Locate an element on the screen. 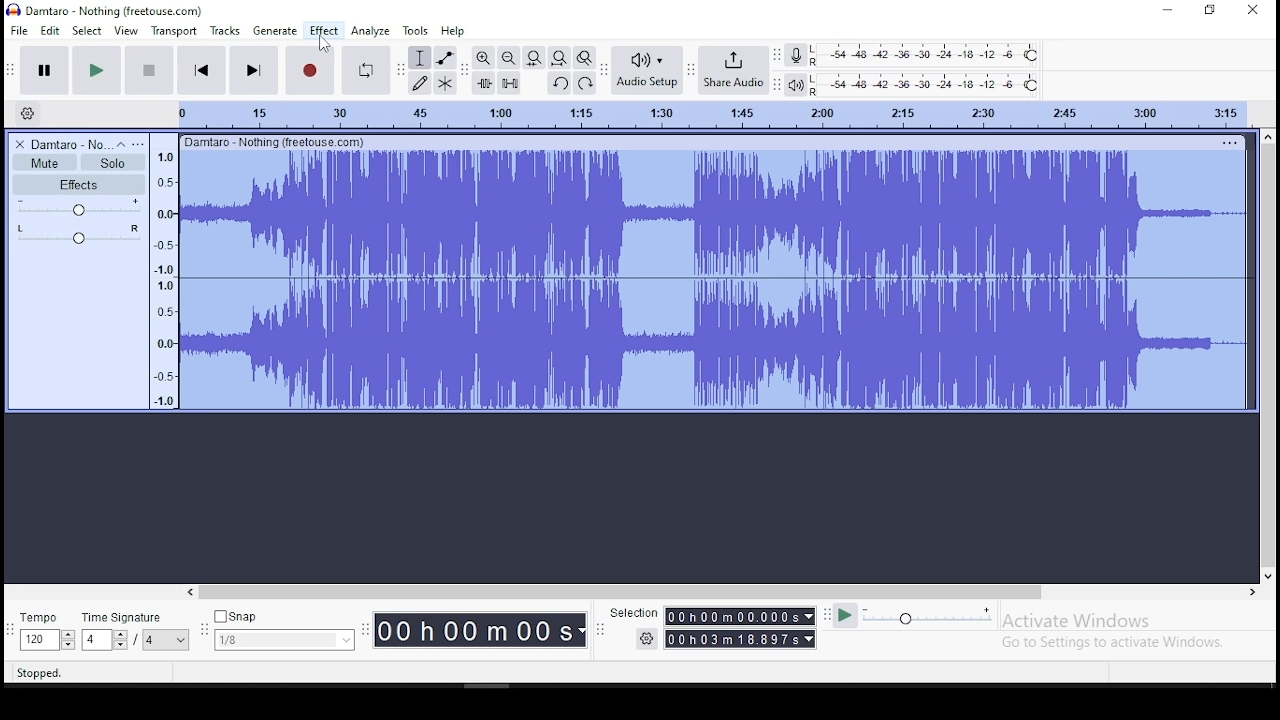 The image size is (1280, 720). help is located at coordinates (452, 30).